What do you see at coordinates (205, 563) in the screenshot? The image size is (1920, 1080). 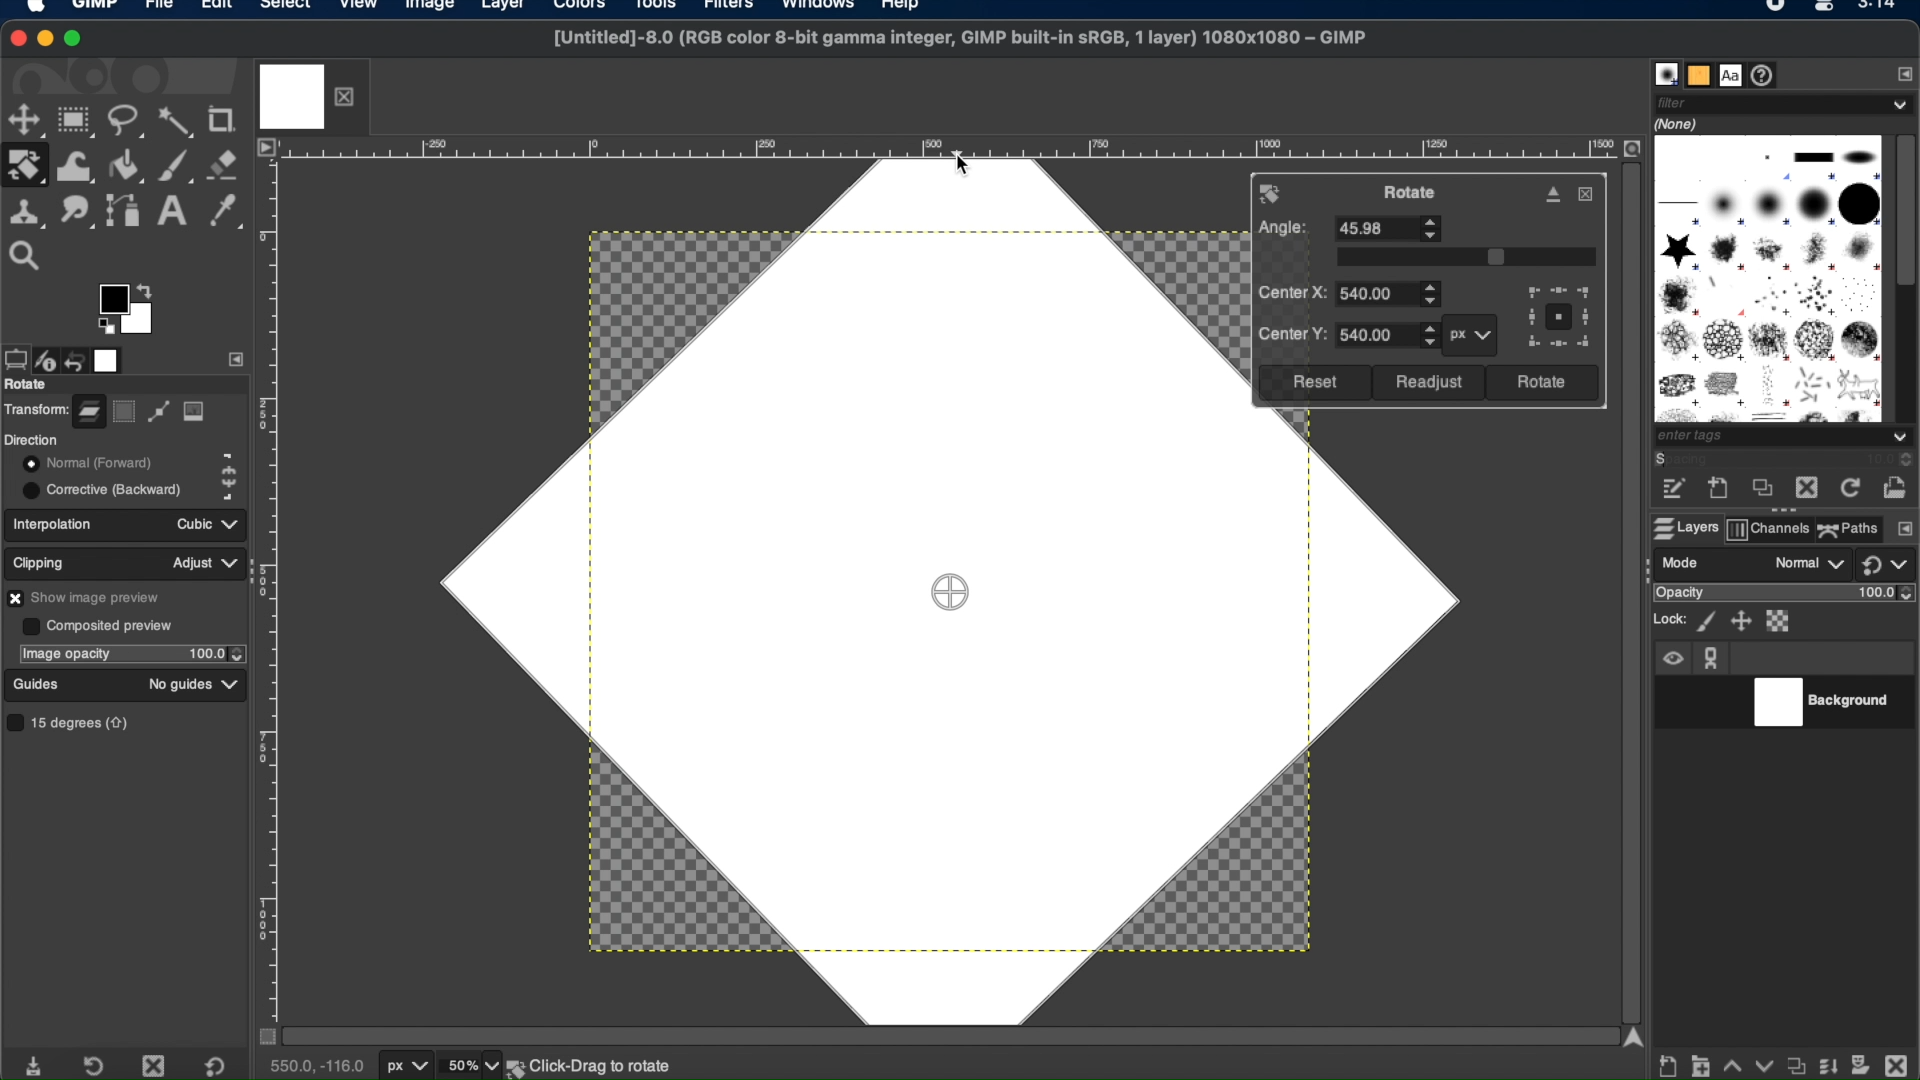 I see `adjust dropdown` at bounding box center [205, 563].